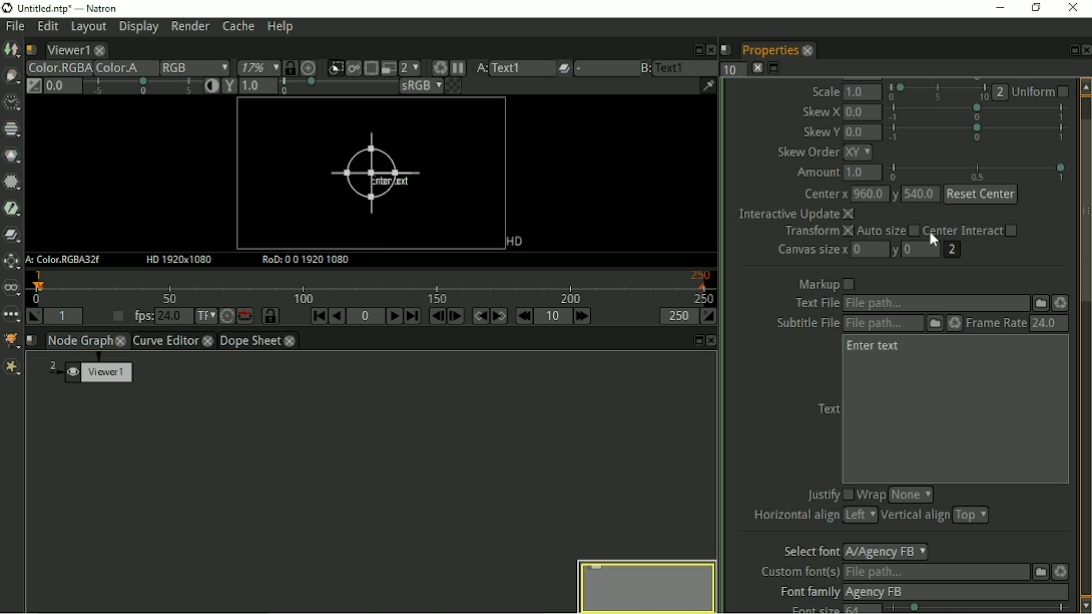 This screenshot has width=1092, height=614. Describe the element at coordinates (238, 27) in the screenshot. I see `Cache` at that location.